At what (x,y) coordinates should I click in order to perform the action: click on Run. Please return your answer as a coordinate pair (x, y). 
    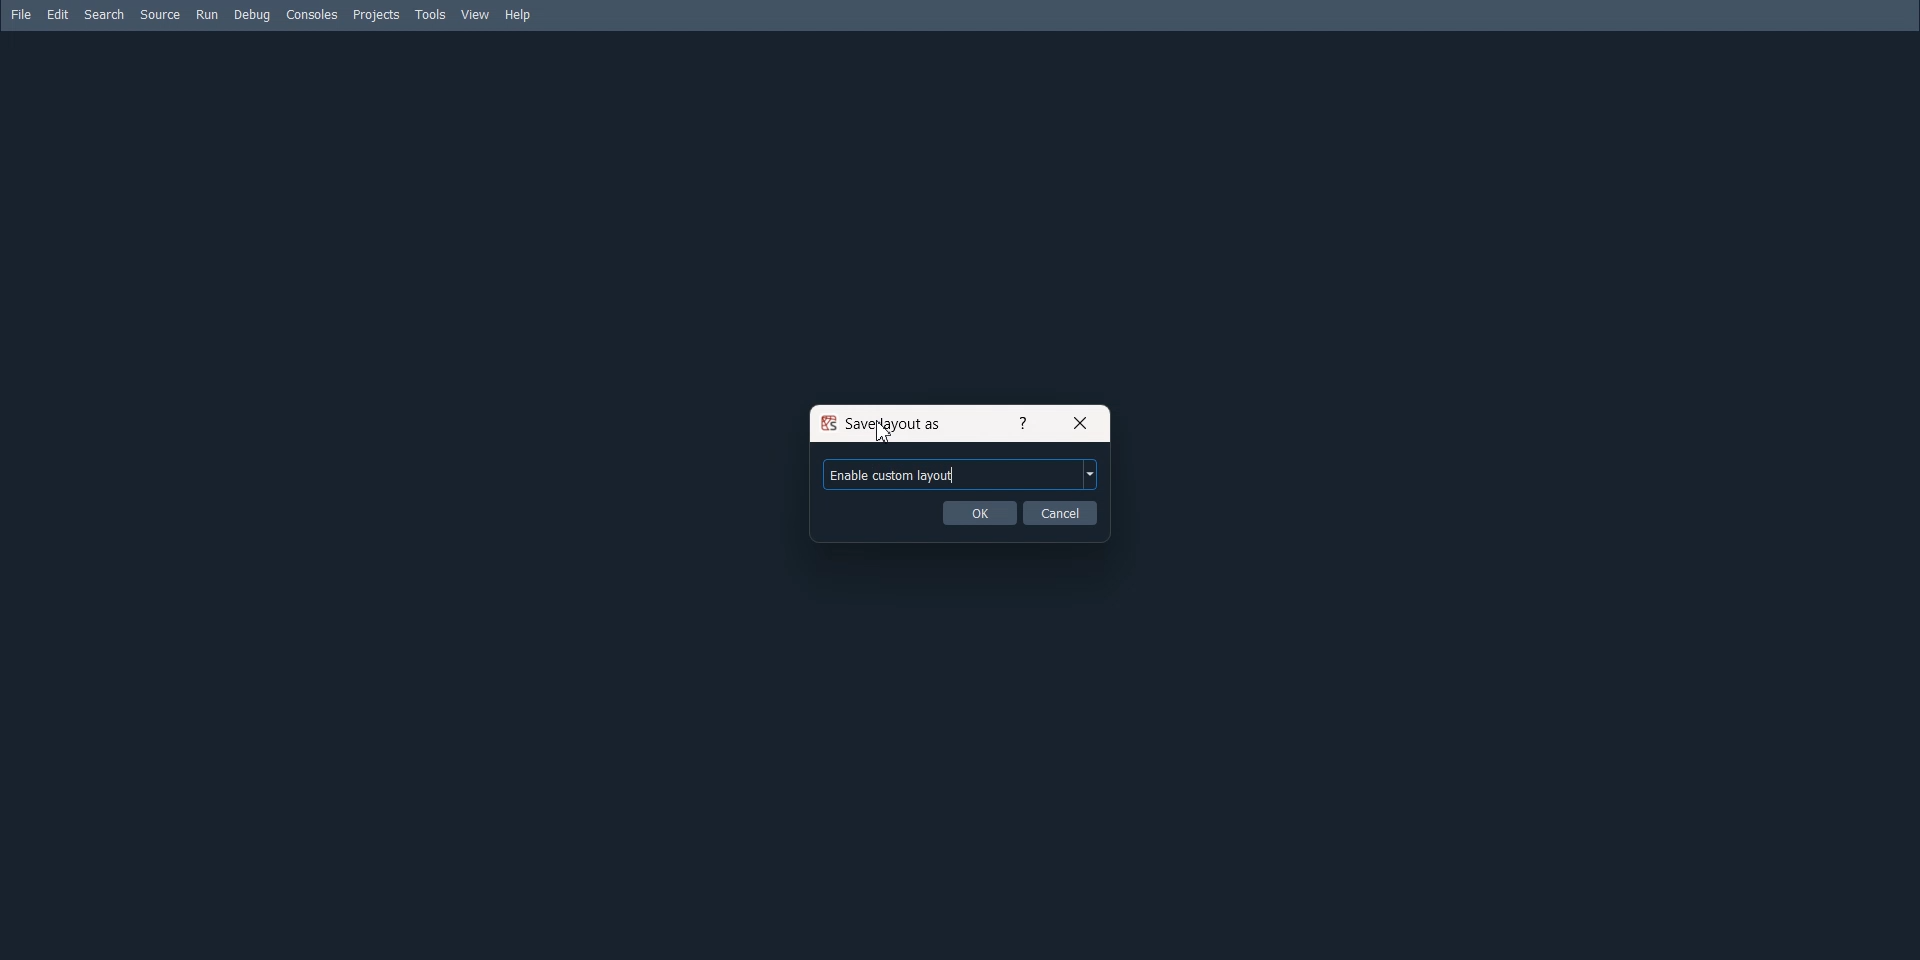
    Looking at the image, I should click on (207, 14).